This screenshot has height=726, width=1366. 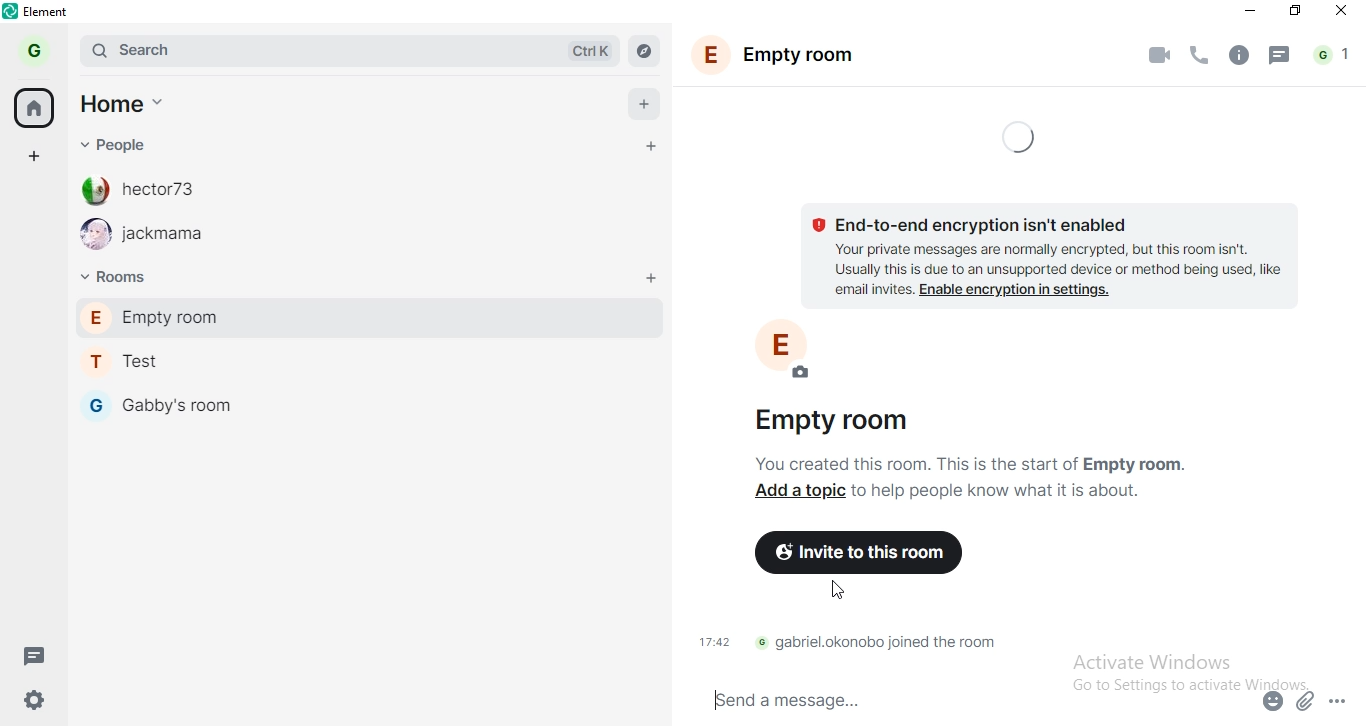 I want to click on Gabby's room, so click(x=203, y=404).